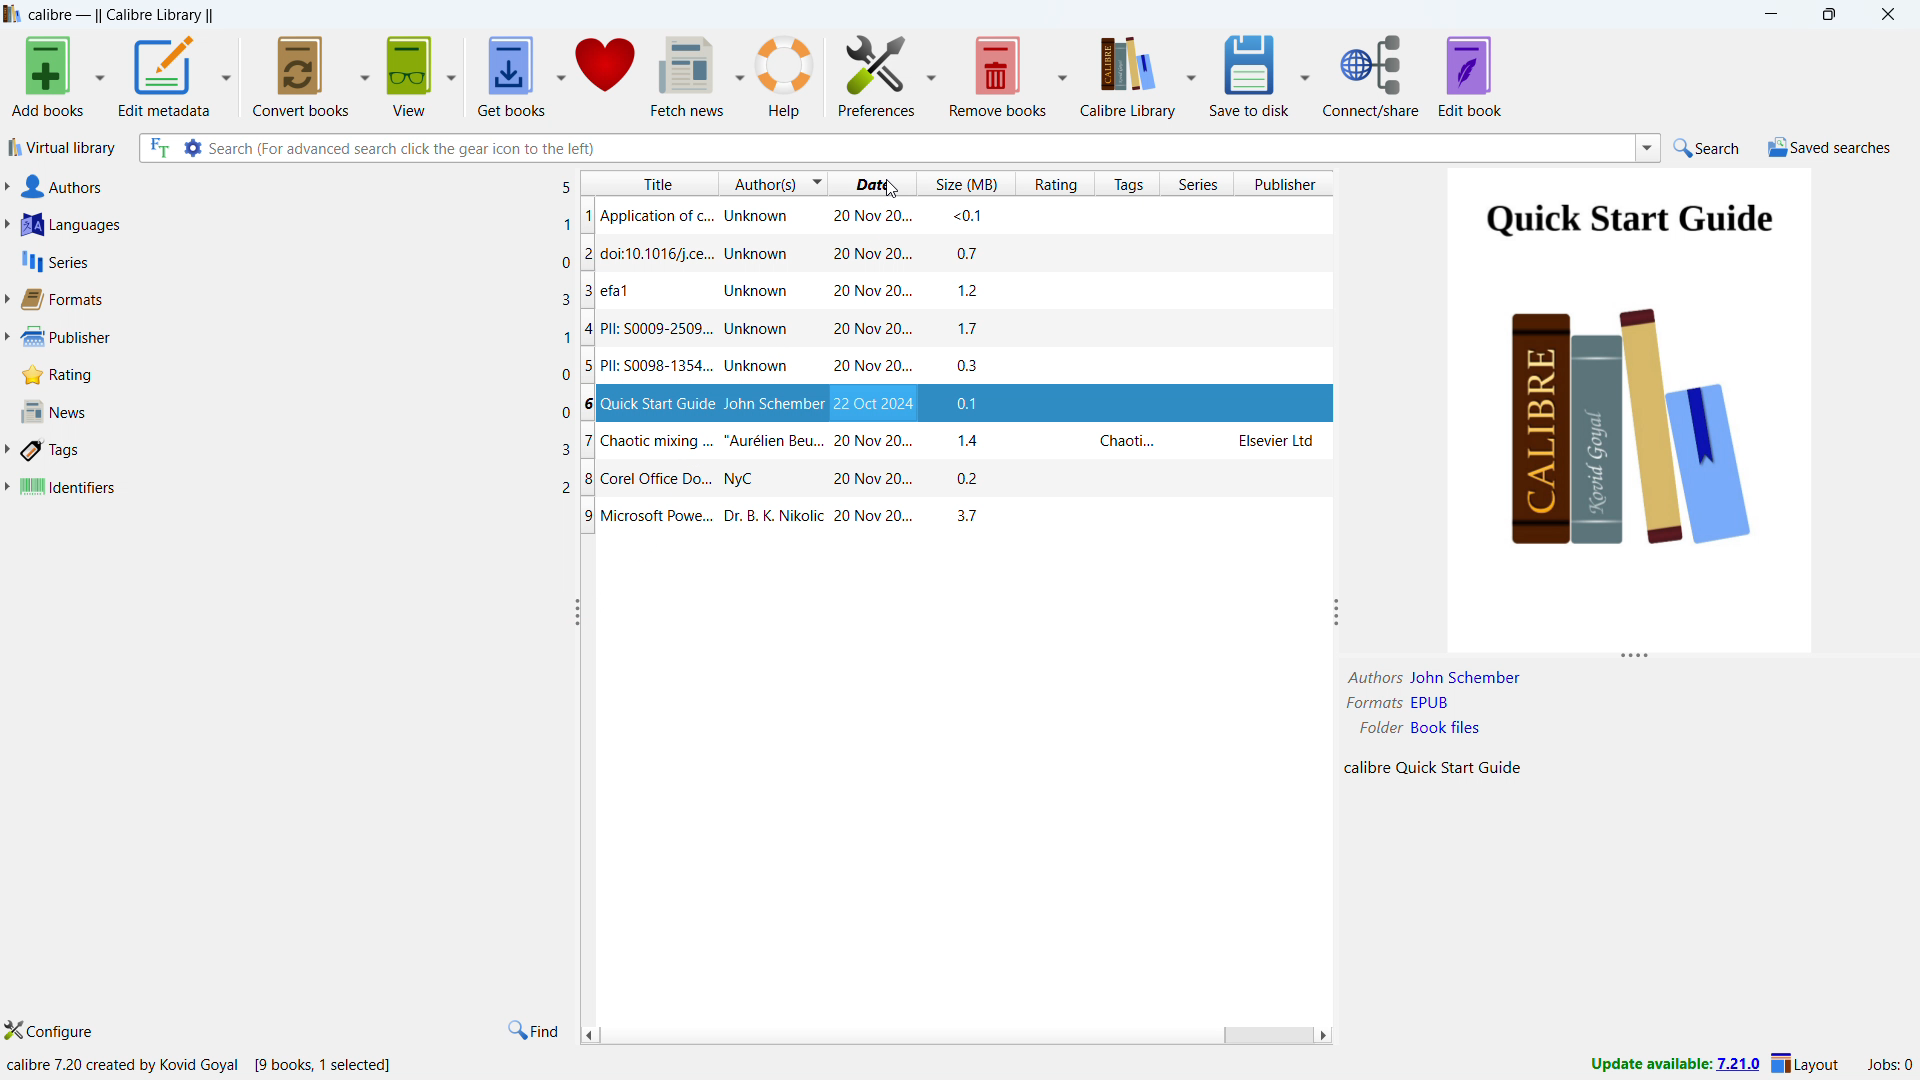 The width and height of the screenshot is (1920, 1080). I want to click on size, so click(967, 183).